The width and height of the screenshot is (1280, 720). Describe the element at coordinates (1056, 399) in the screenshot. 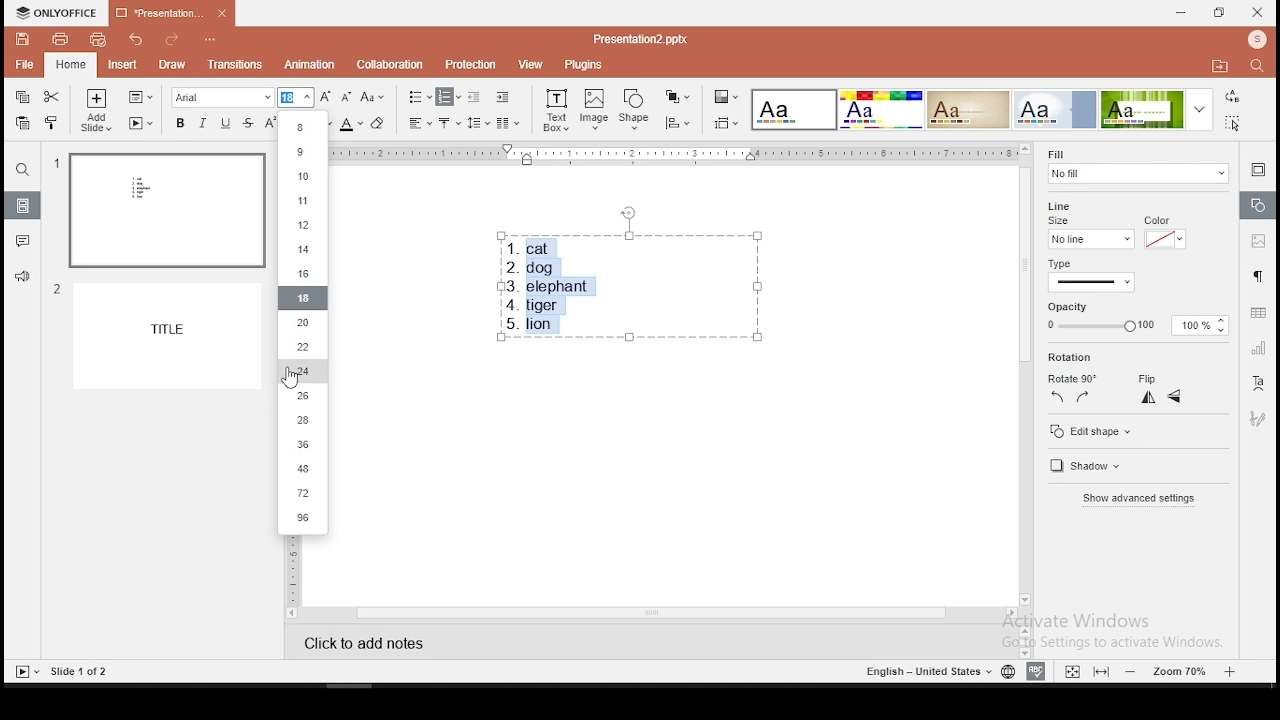

I see `left` at that location.